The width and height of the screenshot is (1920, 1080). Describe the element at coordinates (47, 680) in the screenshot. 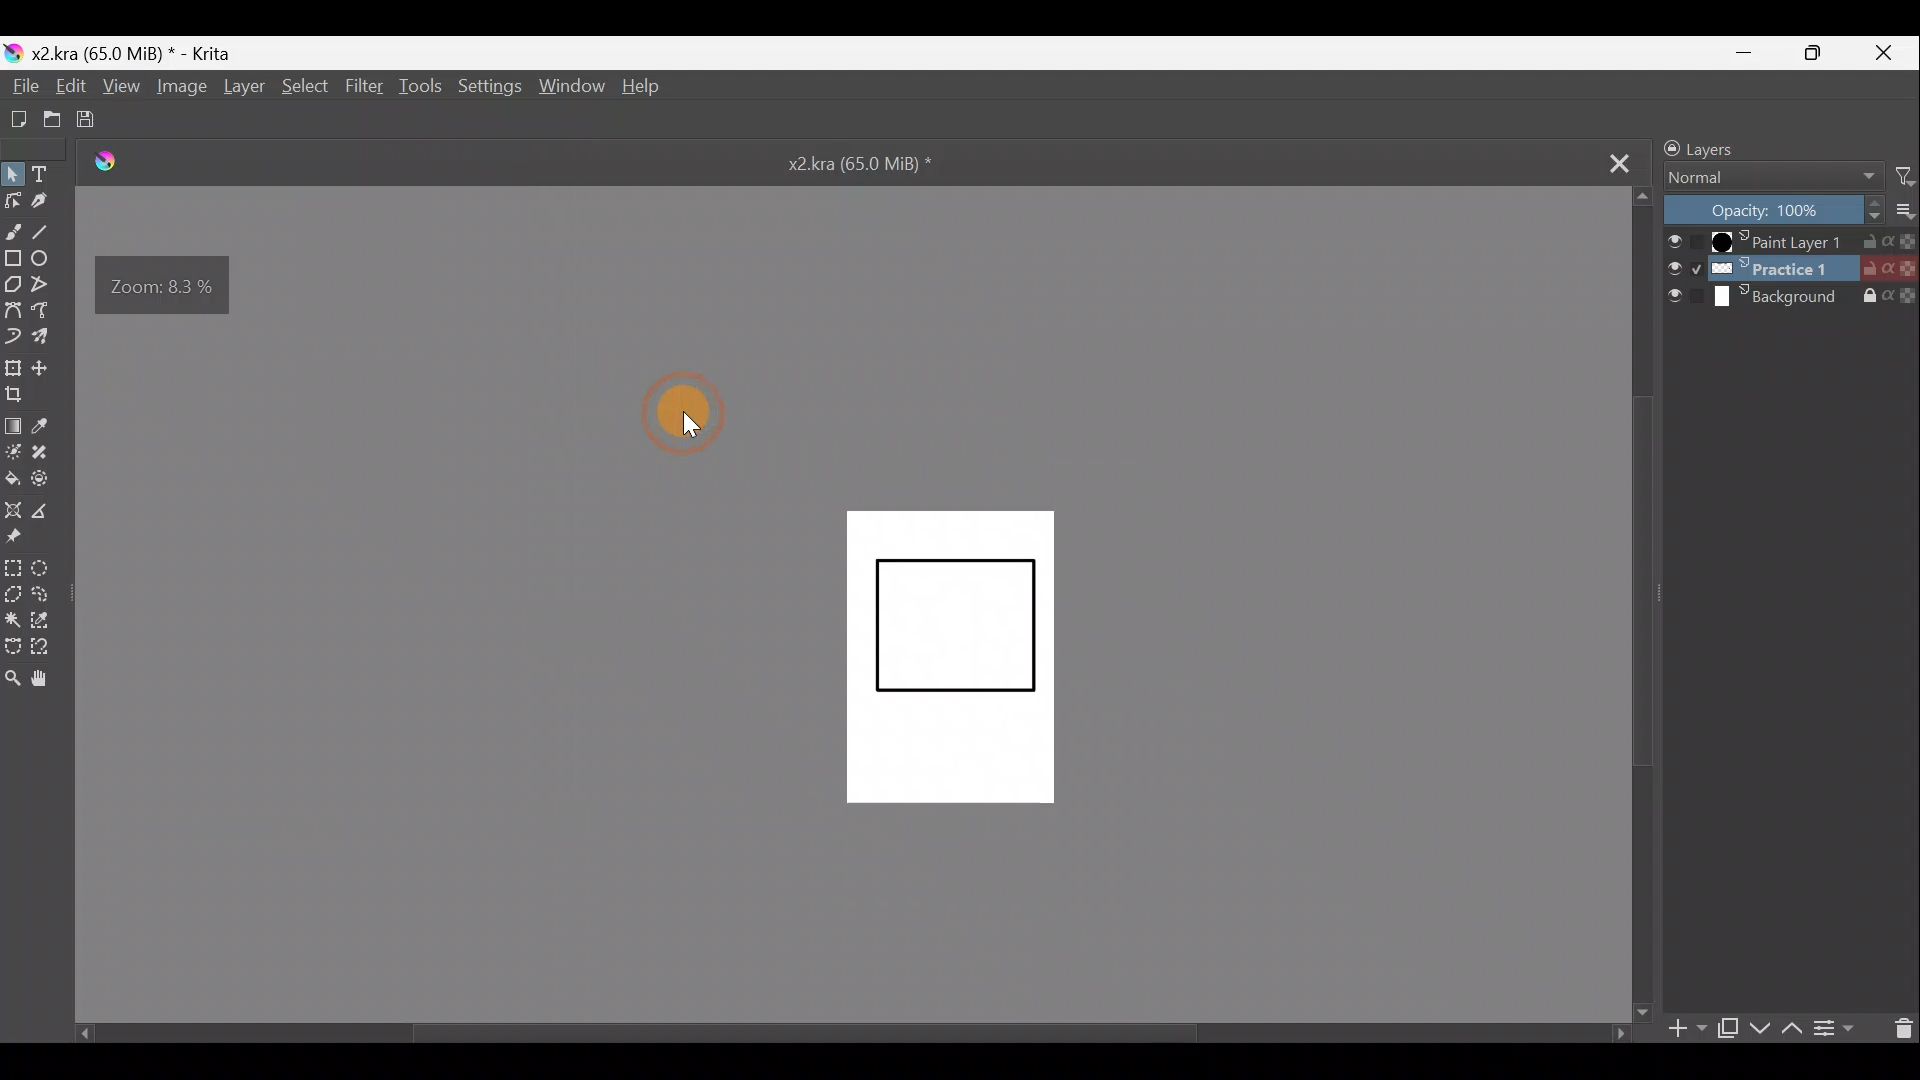

I see `Pan tool` at that location.